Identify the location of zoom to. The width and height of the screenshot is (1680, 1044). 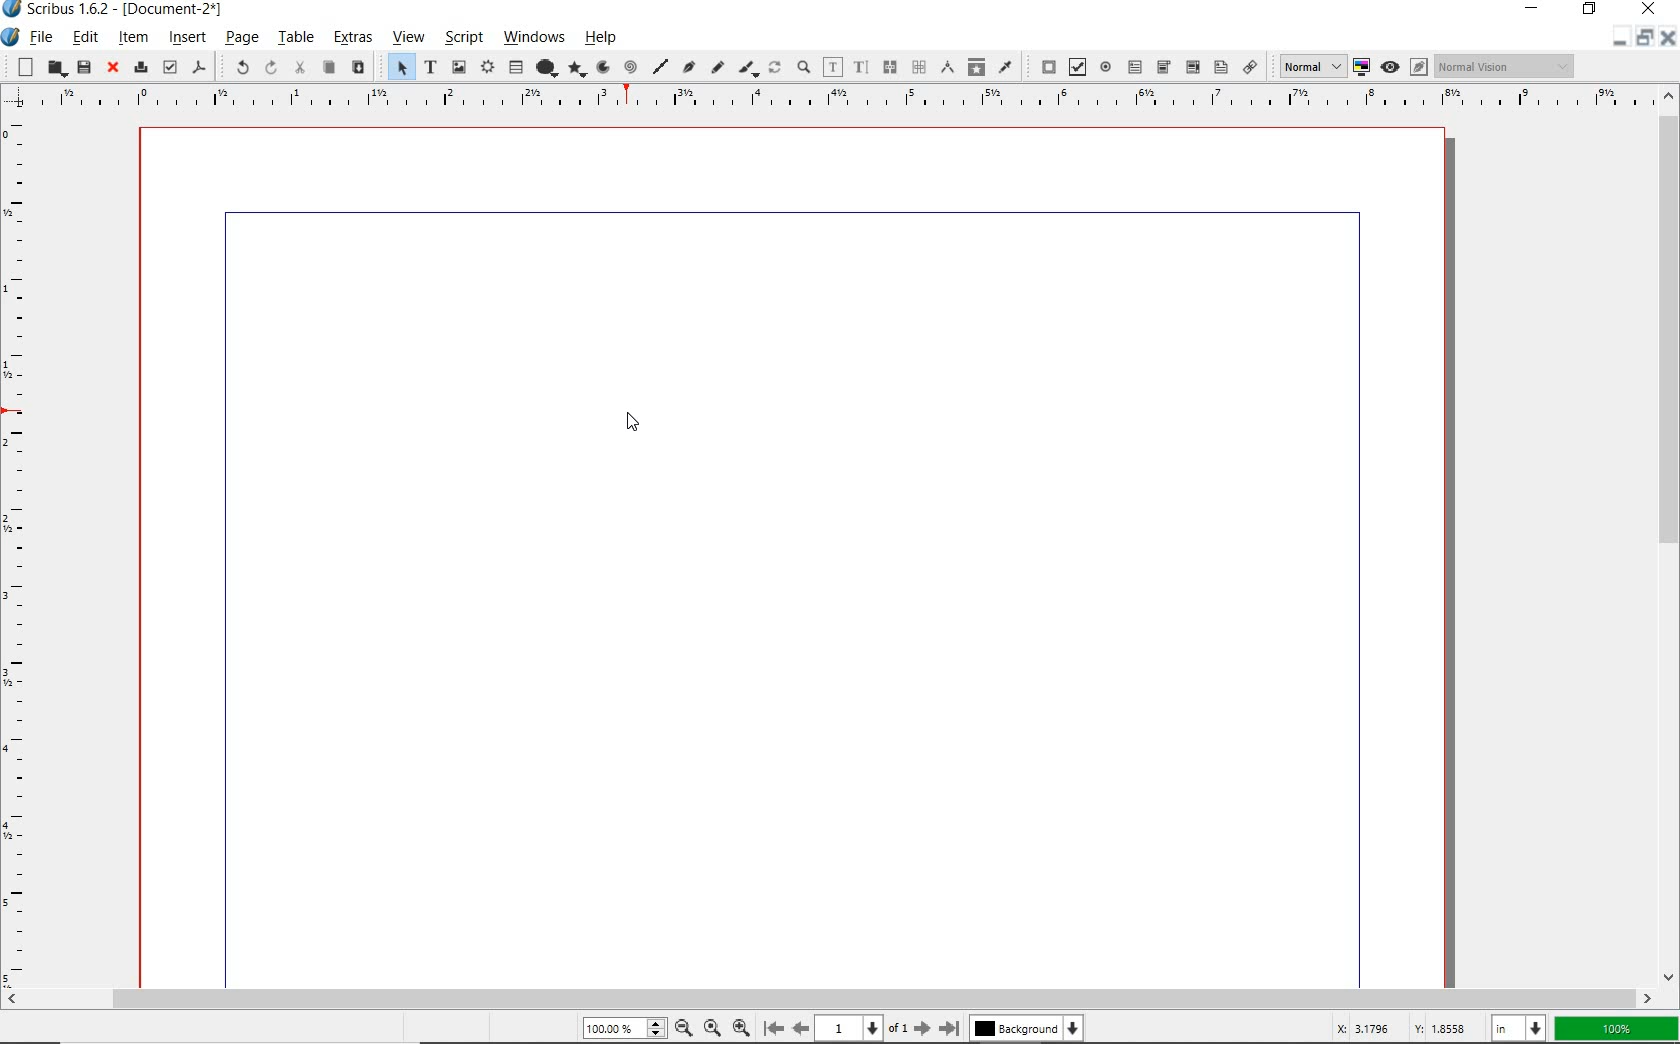
(711, 1028).